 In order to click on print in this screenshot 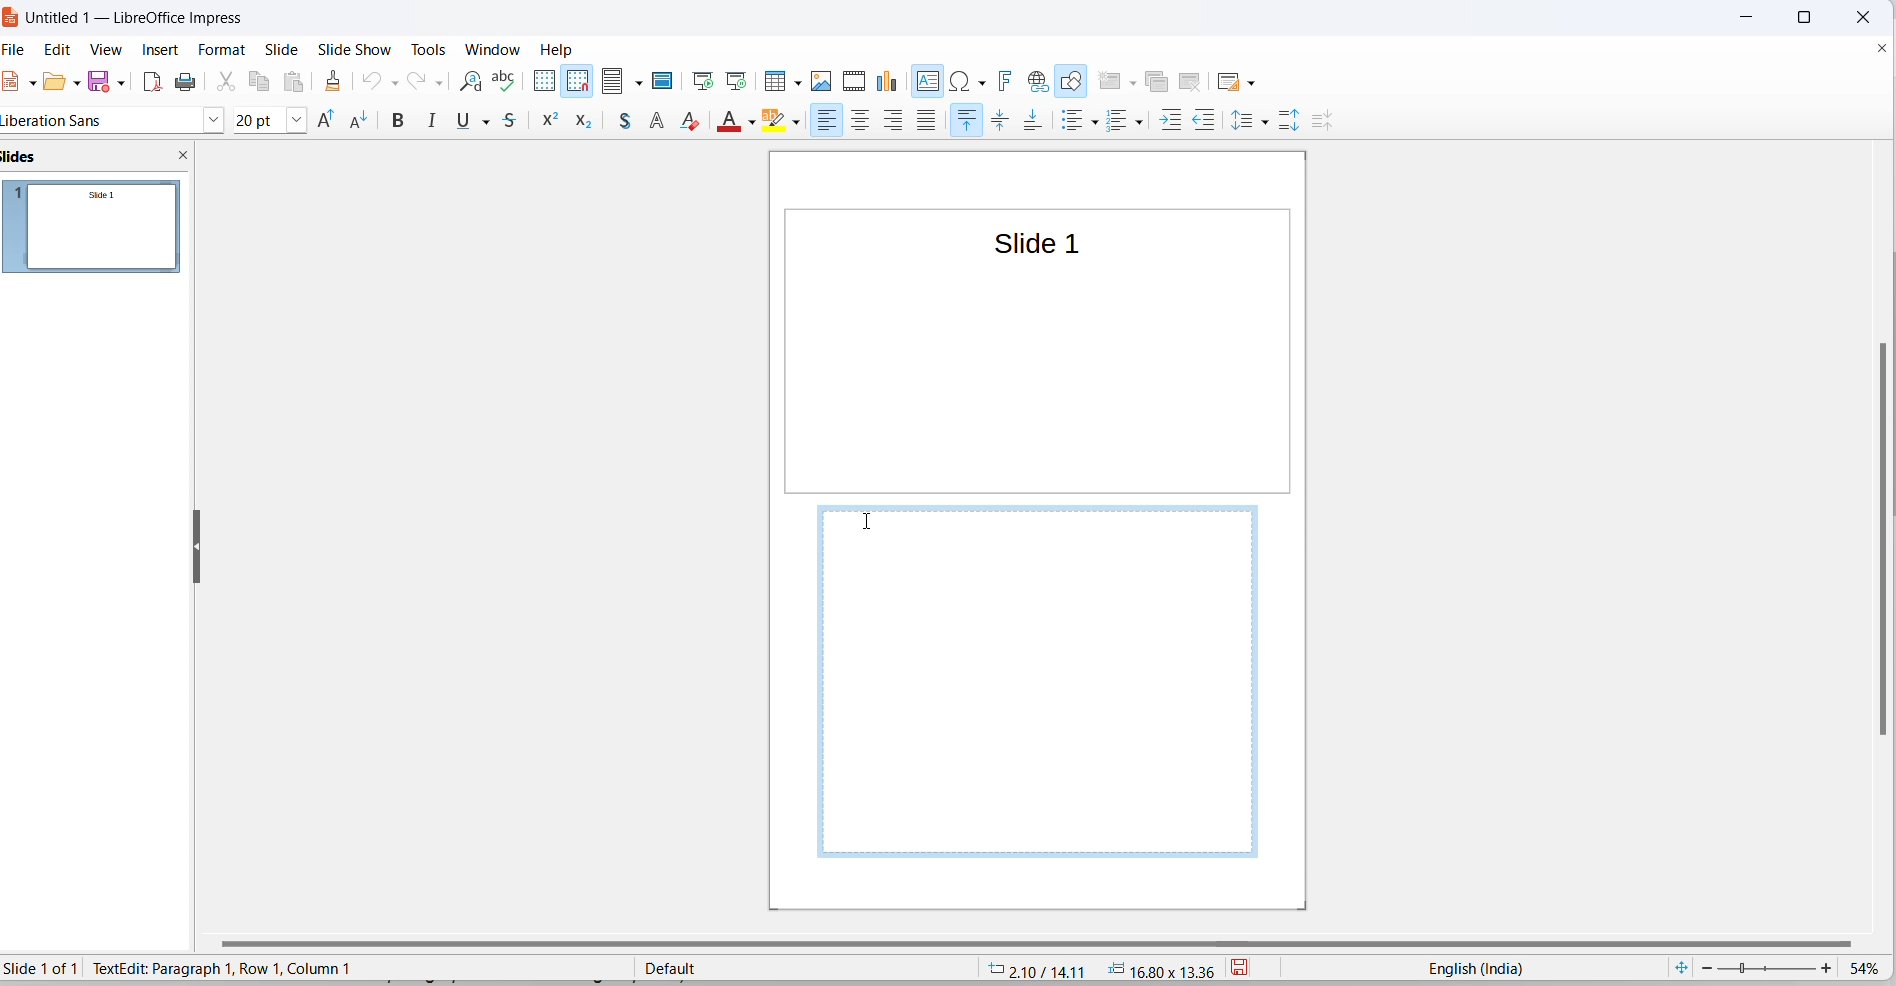, I will do `click(187, 84)`.